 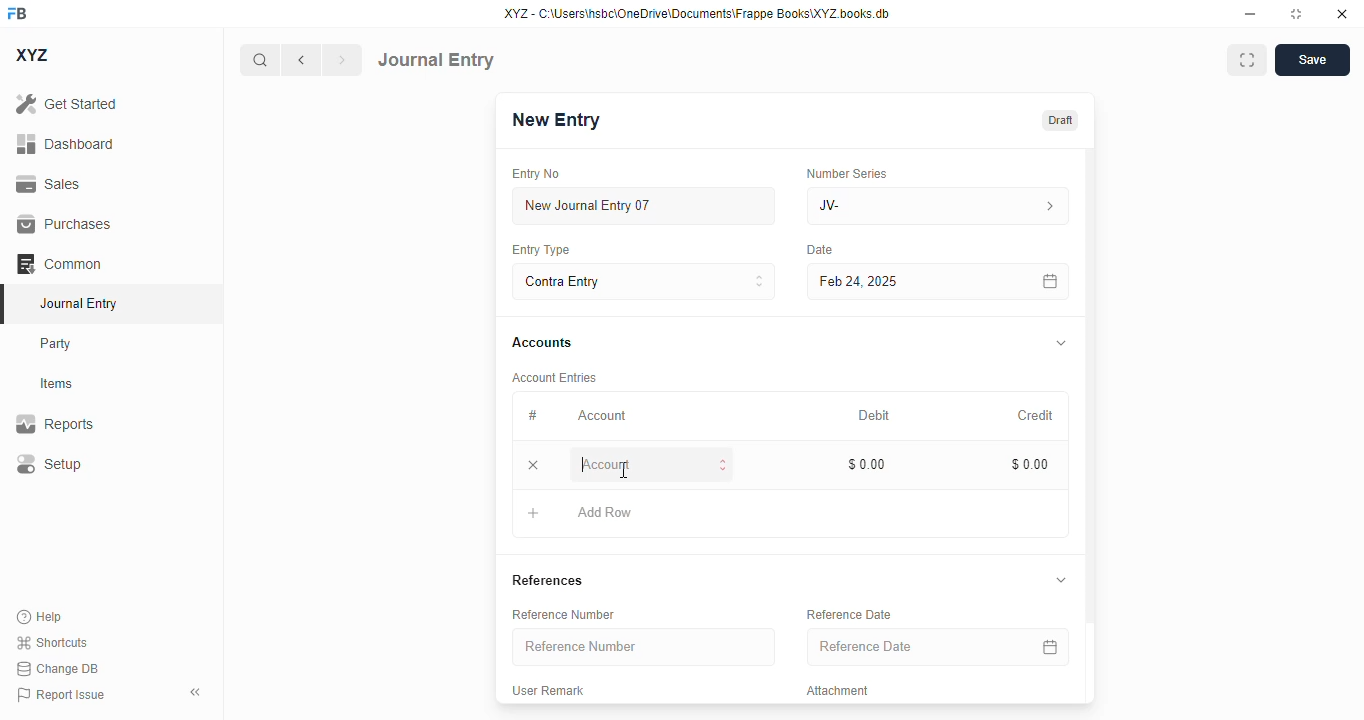 What do you see at coordinates (1342, 14) in the screenshot?
I see `close` at bounding box center [1342, 14].